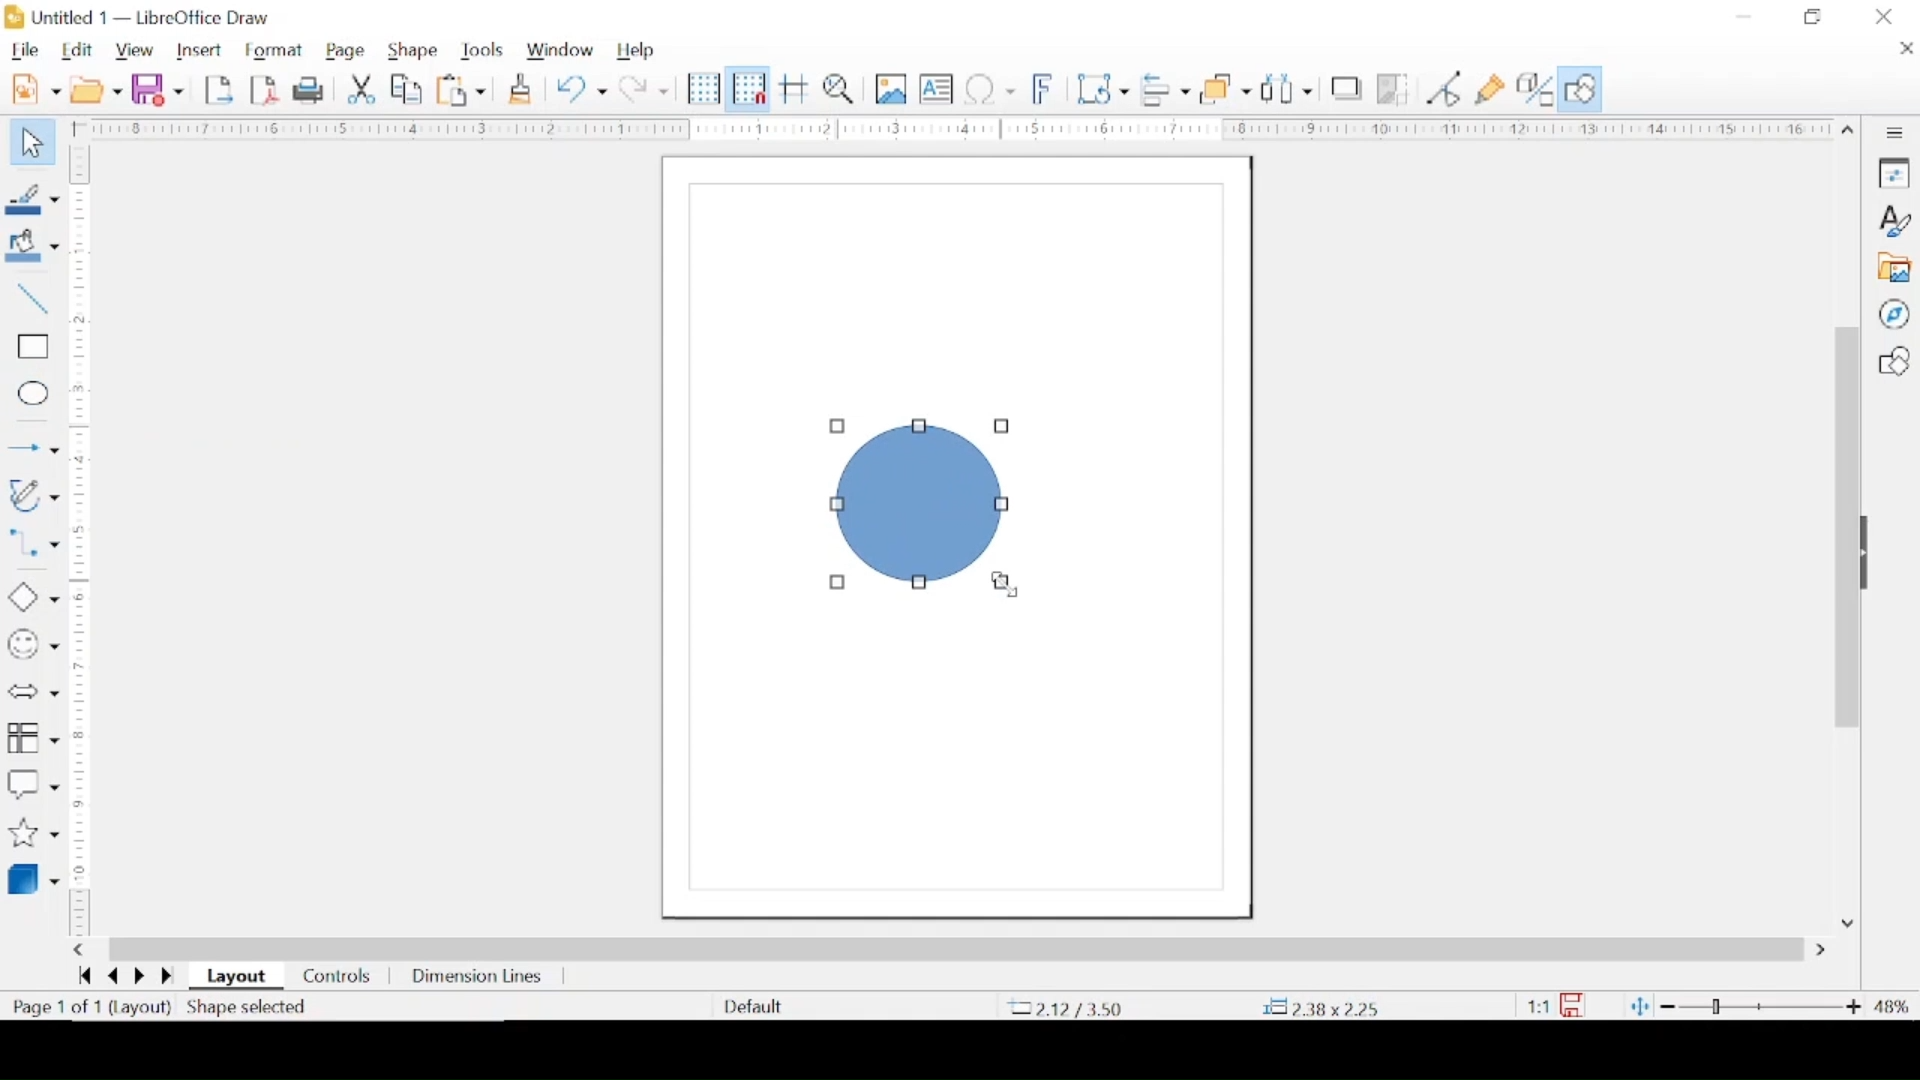 This screenshot has width=1920, height=1080. What do you see at coordinates (84, 698) in the screenshot?
I see `margin` at bounding box center [84, 698].